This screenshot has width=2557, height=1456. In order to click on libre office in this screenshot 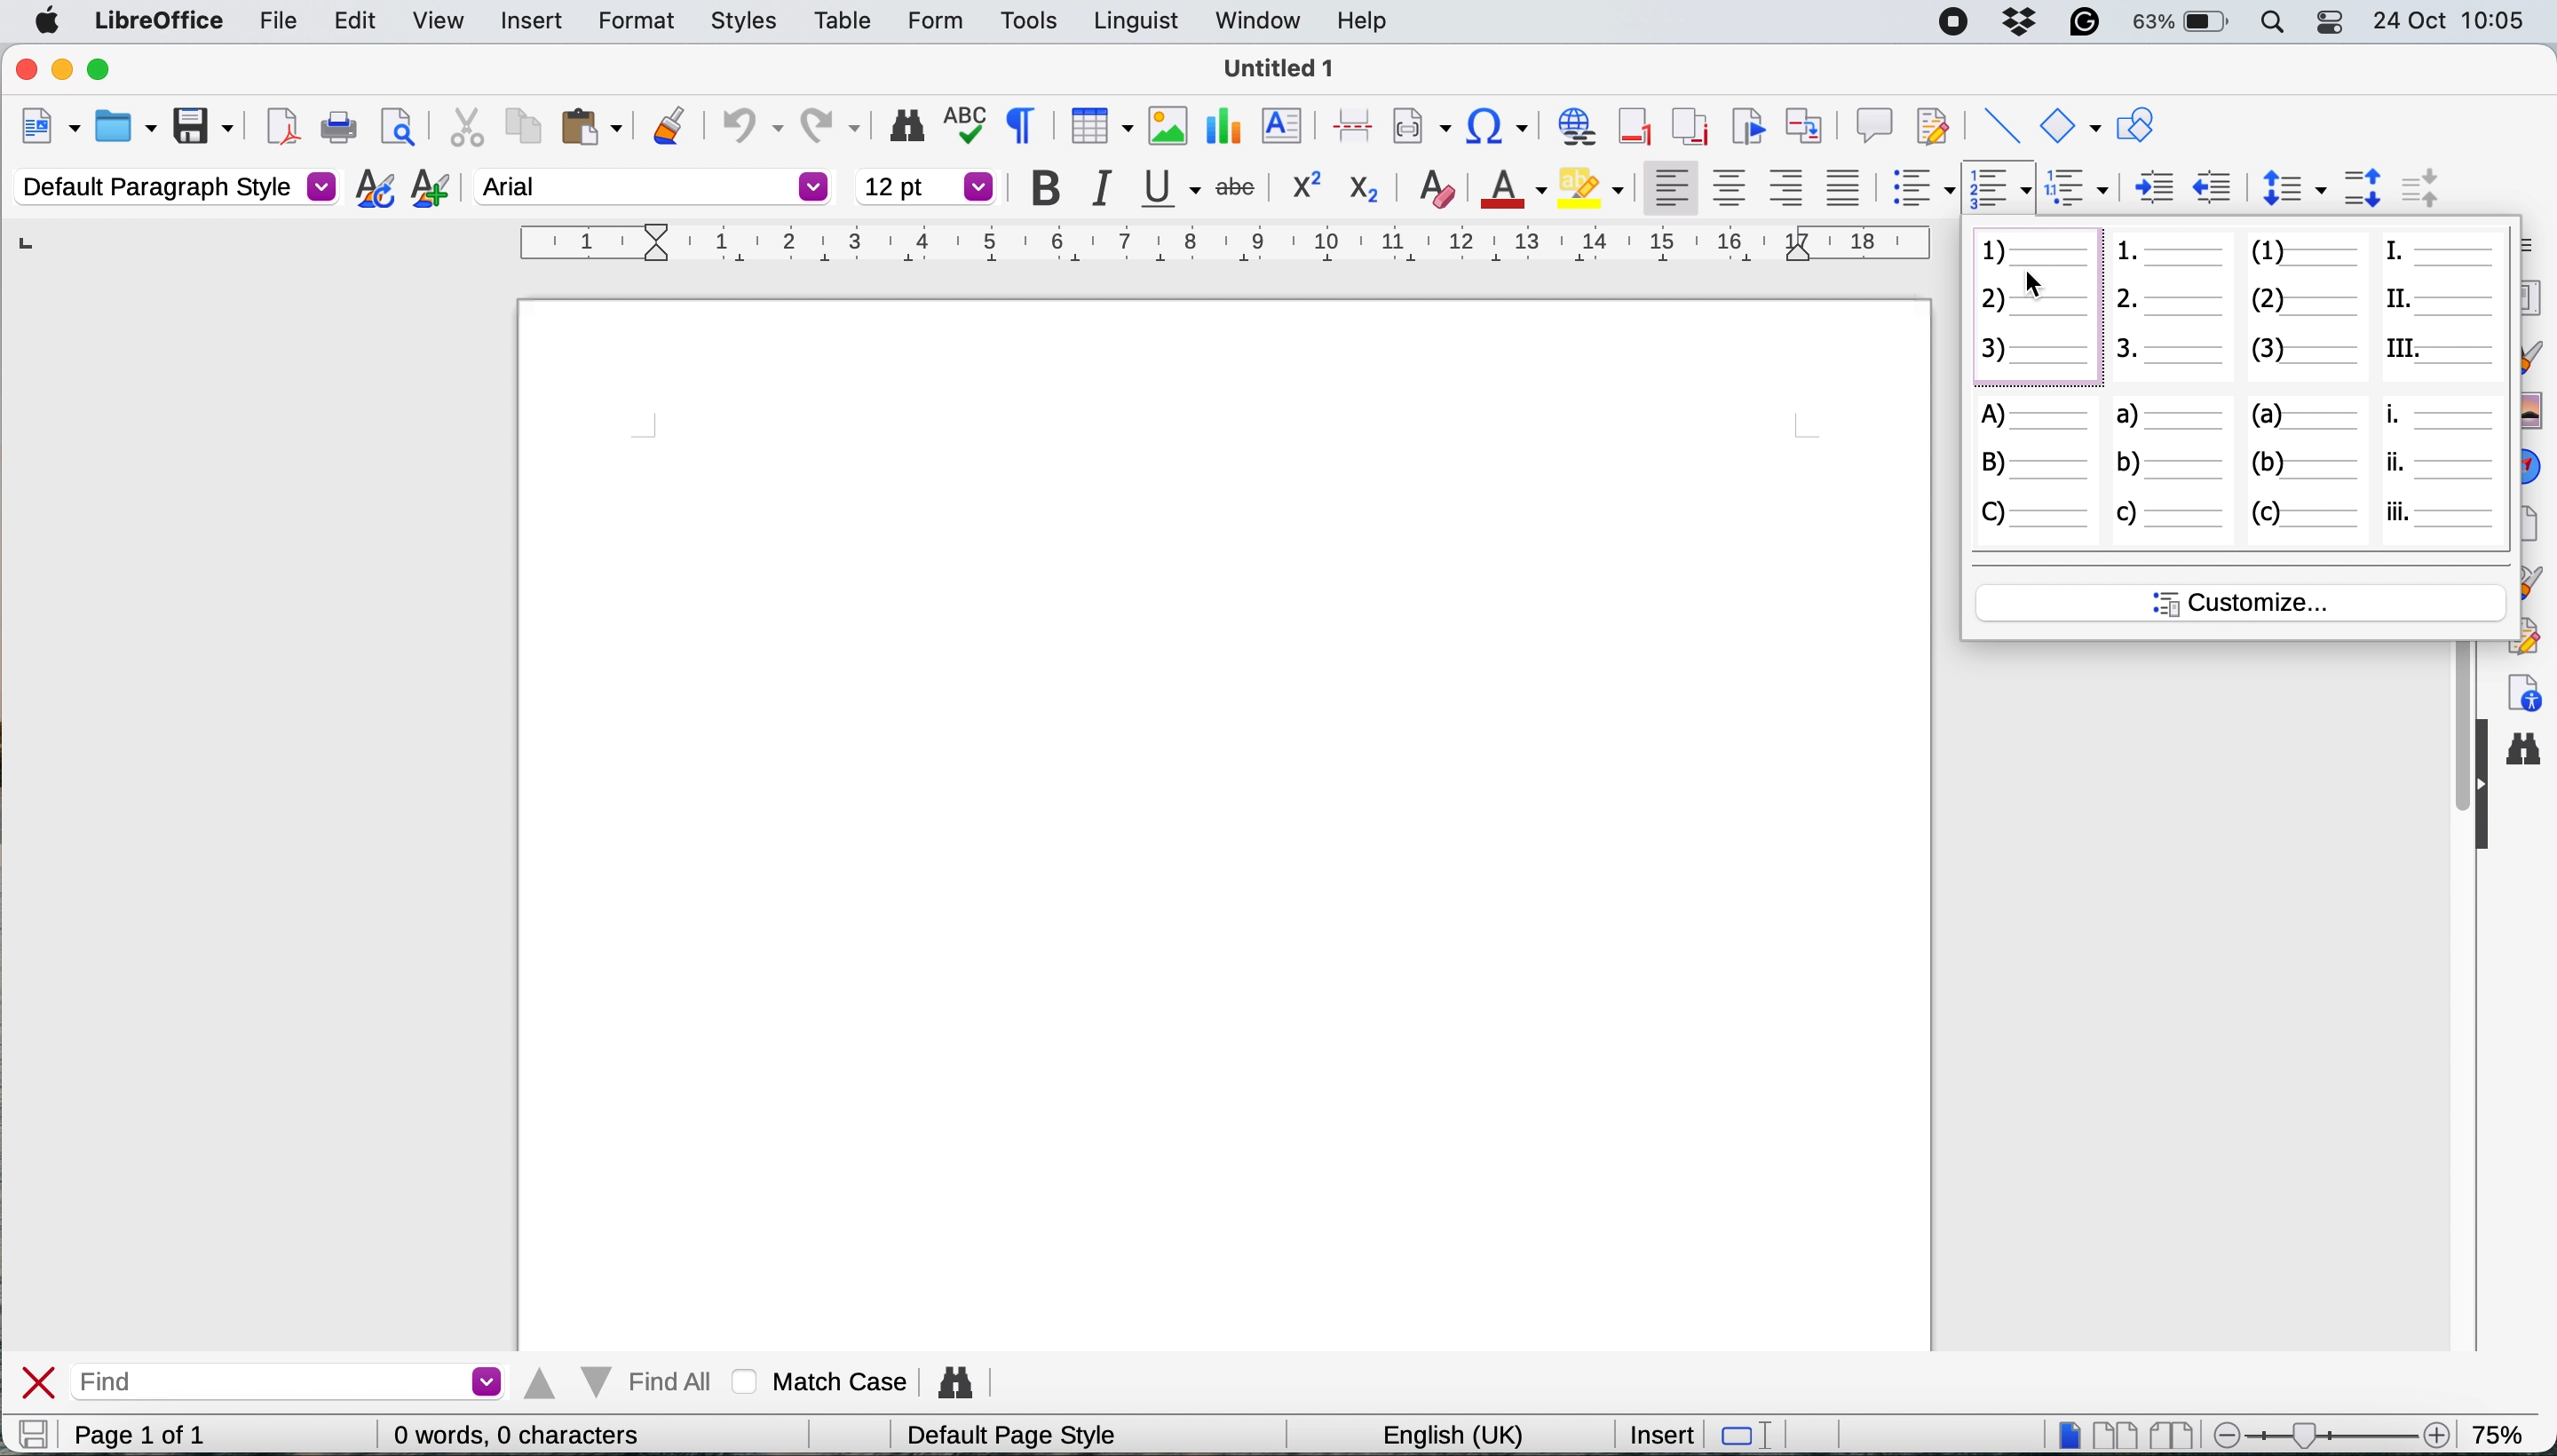, I will do `click(157, 21)`.